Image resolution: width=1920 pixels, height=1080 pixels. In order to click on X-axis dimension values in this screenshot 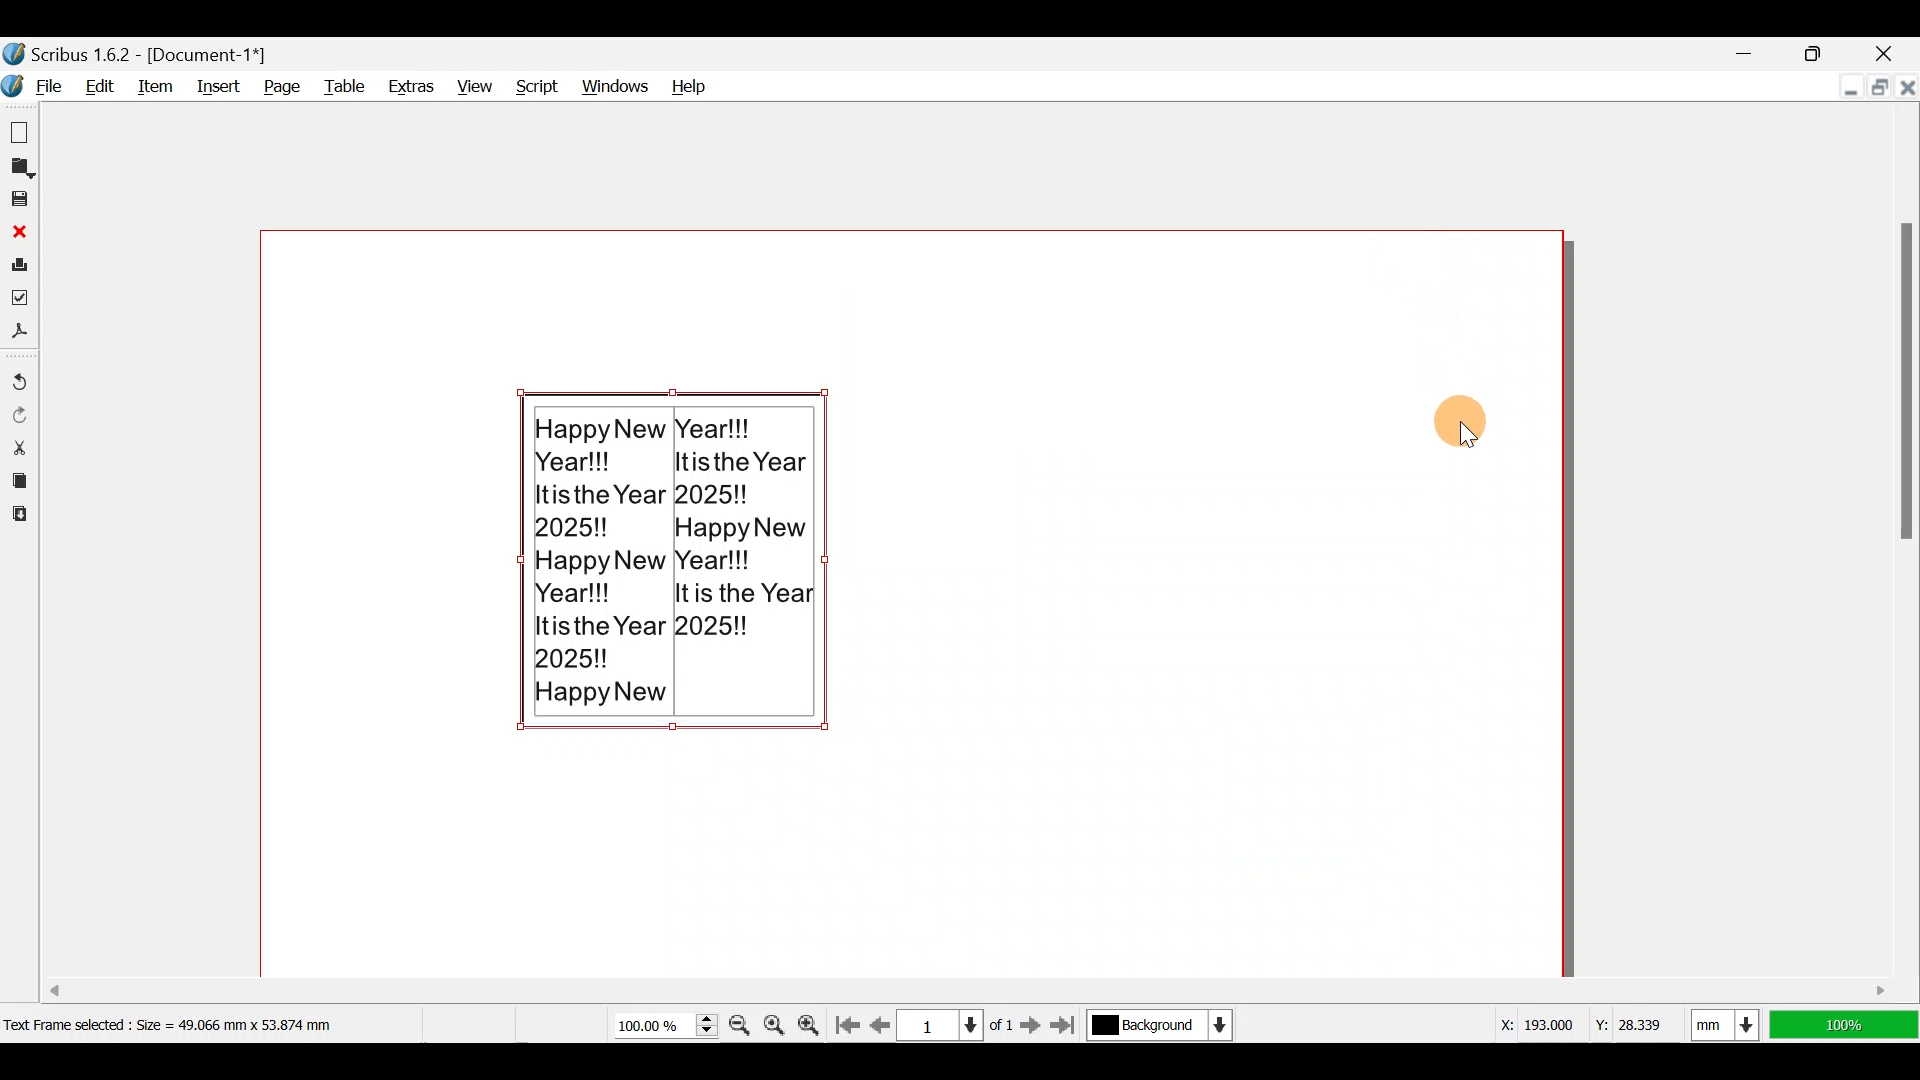, I will do `click(1528, 1022)`.